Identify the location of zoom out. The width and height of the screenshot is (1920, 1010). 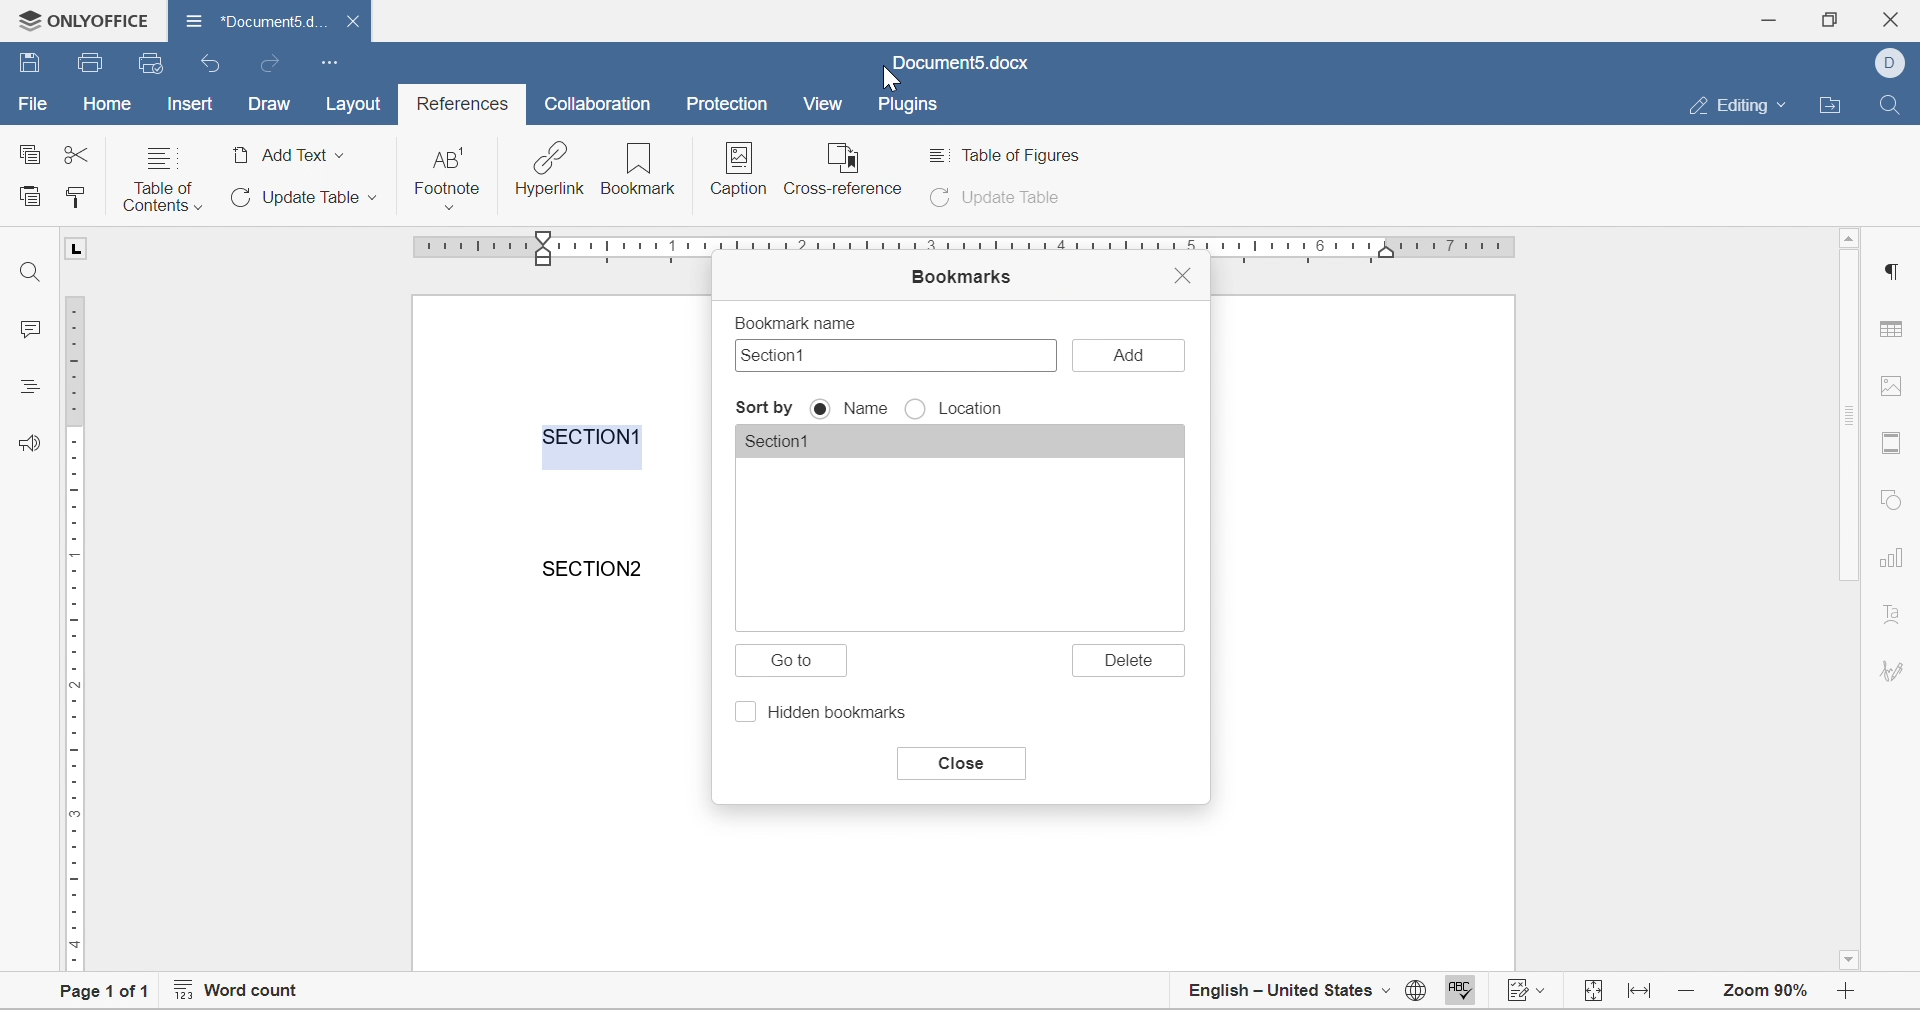
(1851, 993).